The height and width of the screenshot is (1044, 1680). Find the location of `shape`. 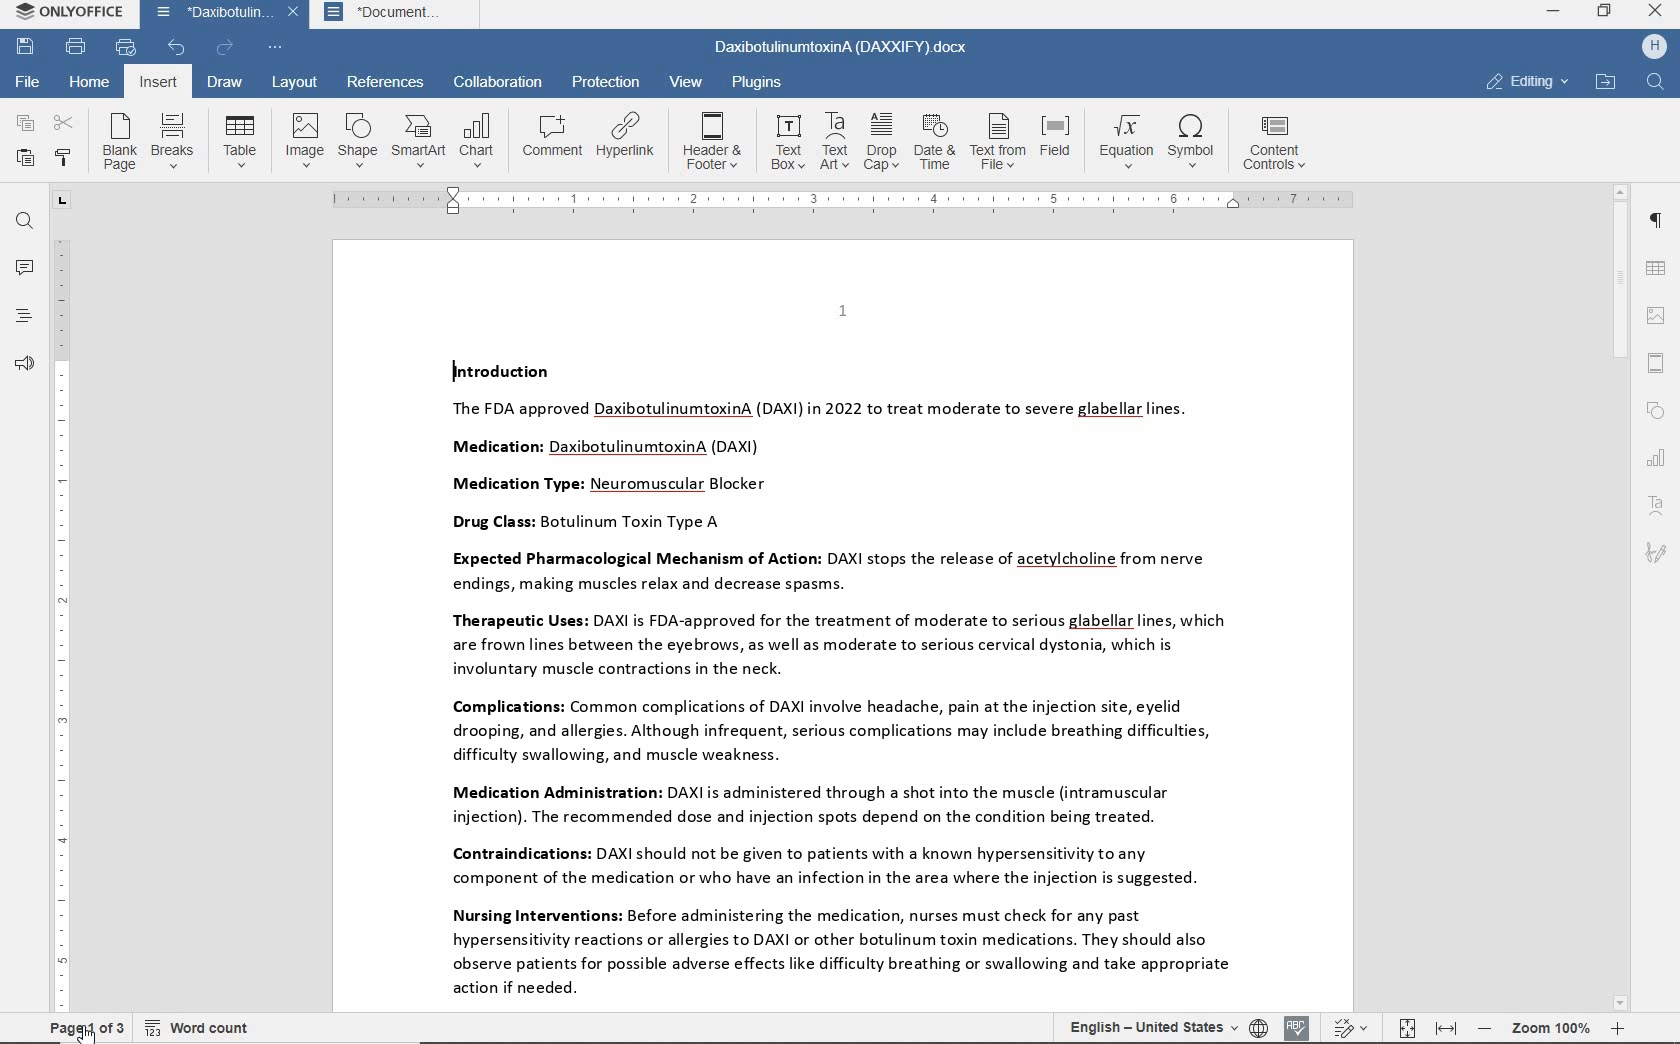

shape is located at coordinates (356, 140).